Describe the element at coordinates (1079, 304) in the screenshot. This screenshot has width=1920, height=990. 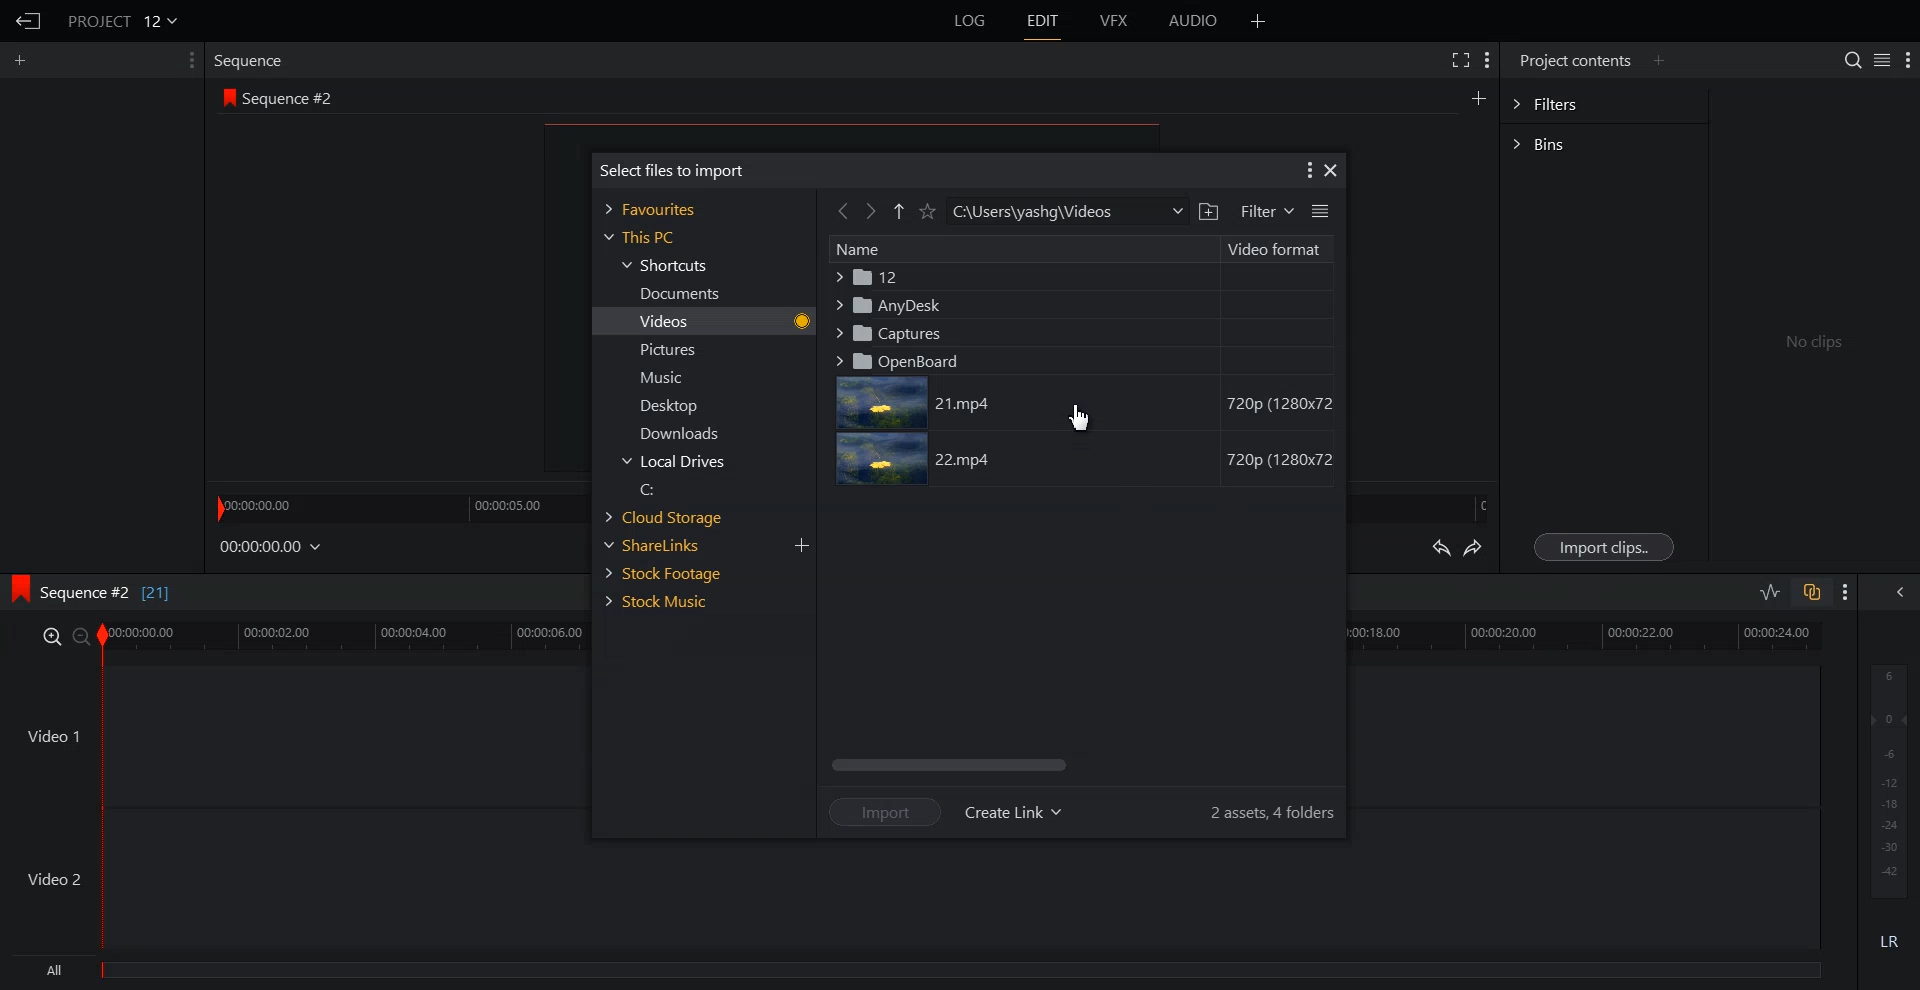
I see `AnyDesk` at that location.